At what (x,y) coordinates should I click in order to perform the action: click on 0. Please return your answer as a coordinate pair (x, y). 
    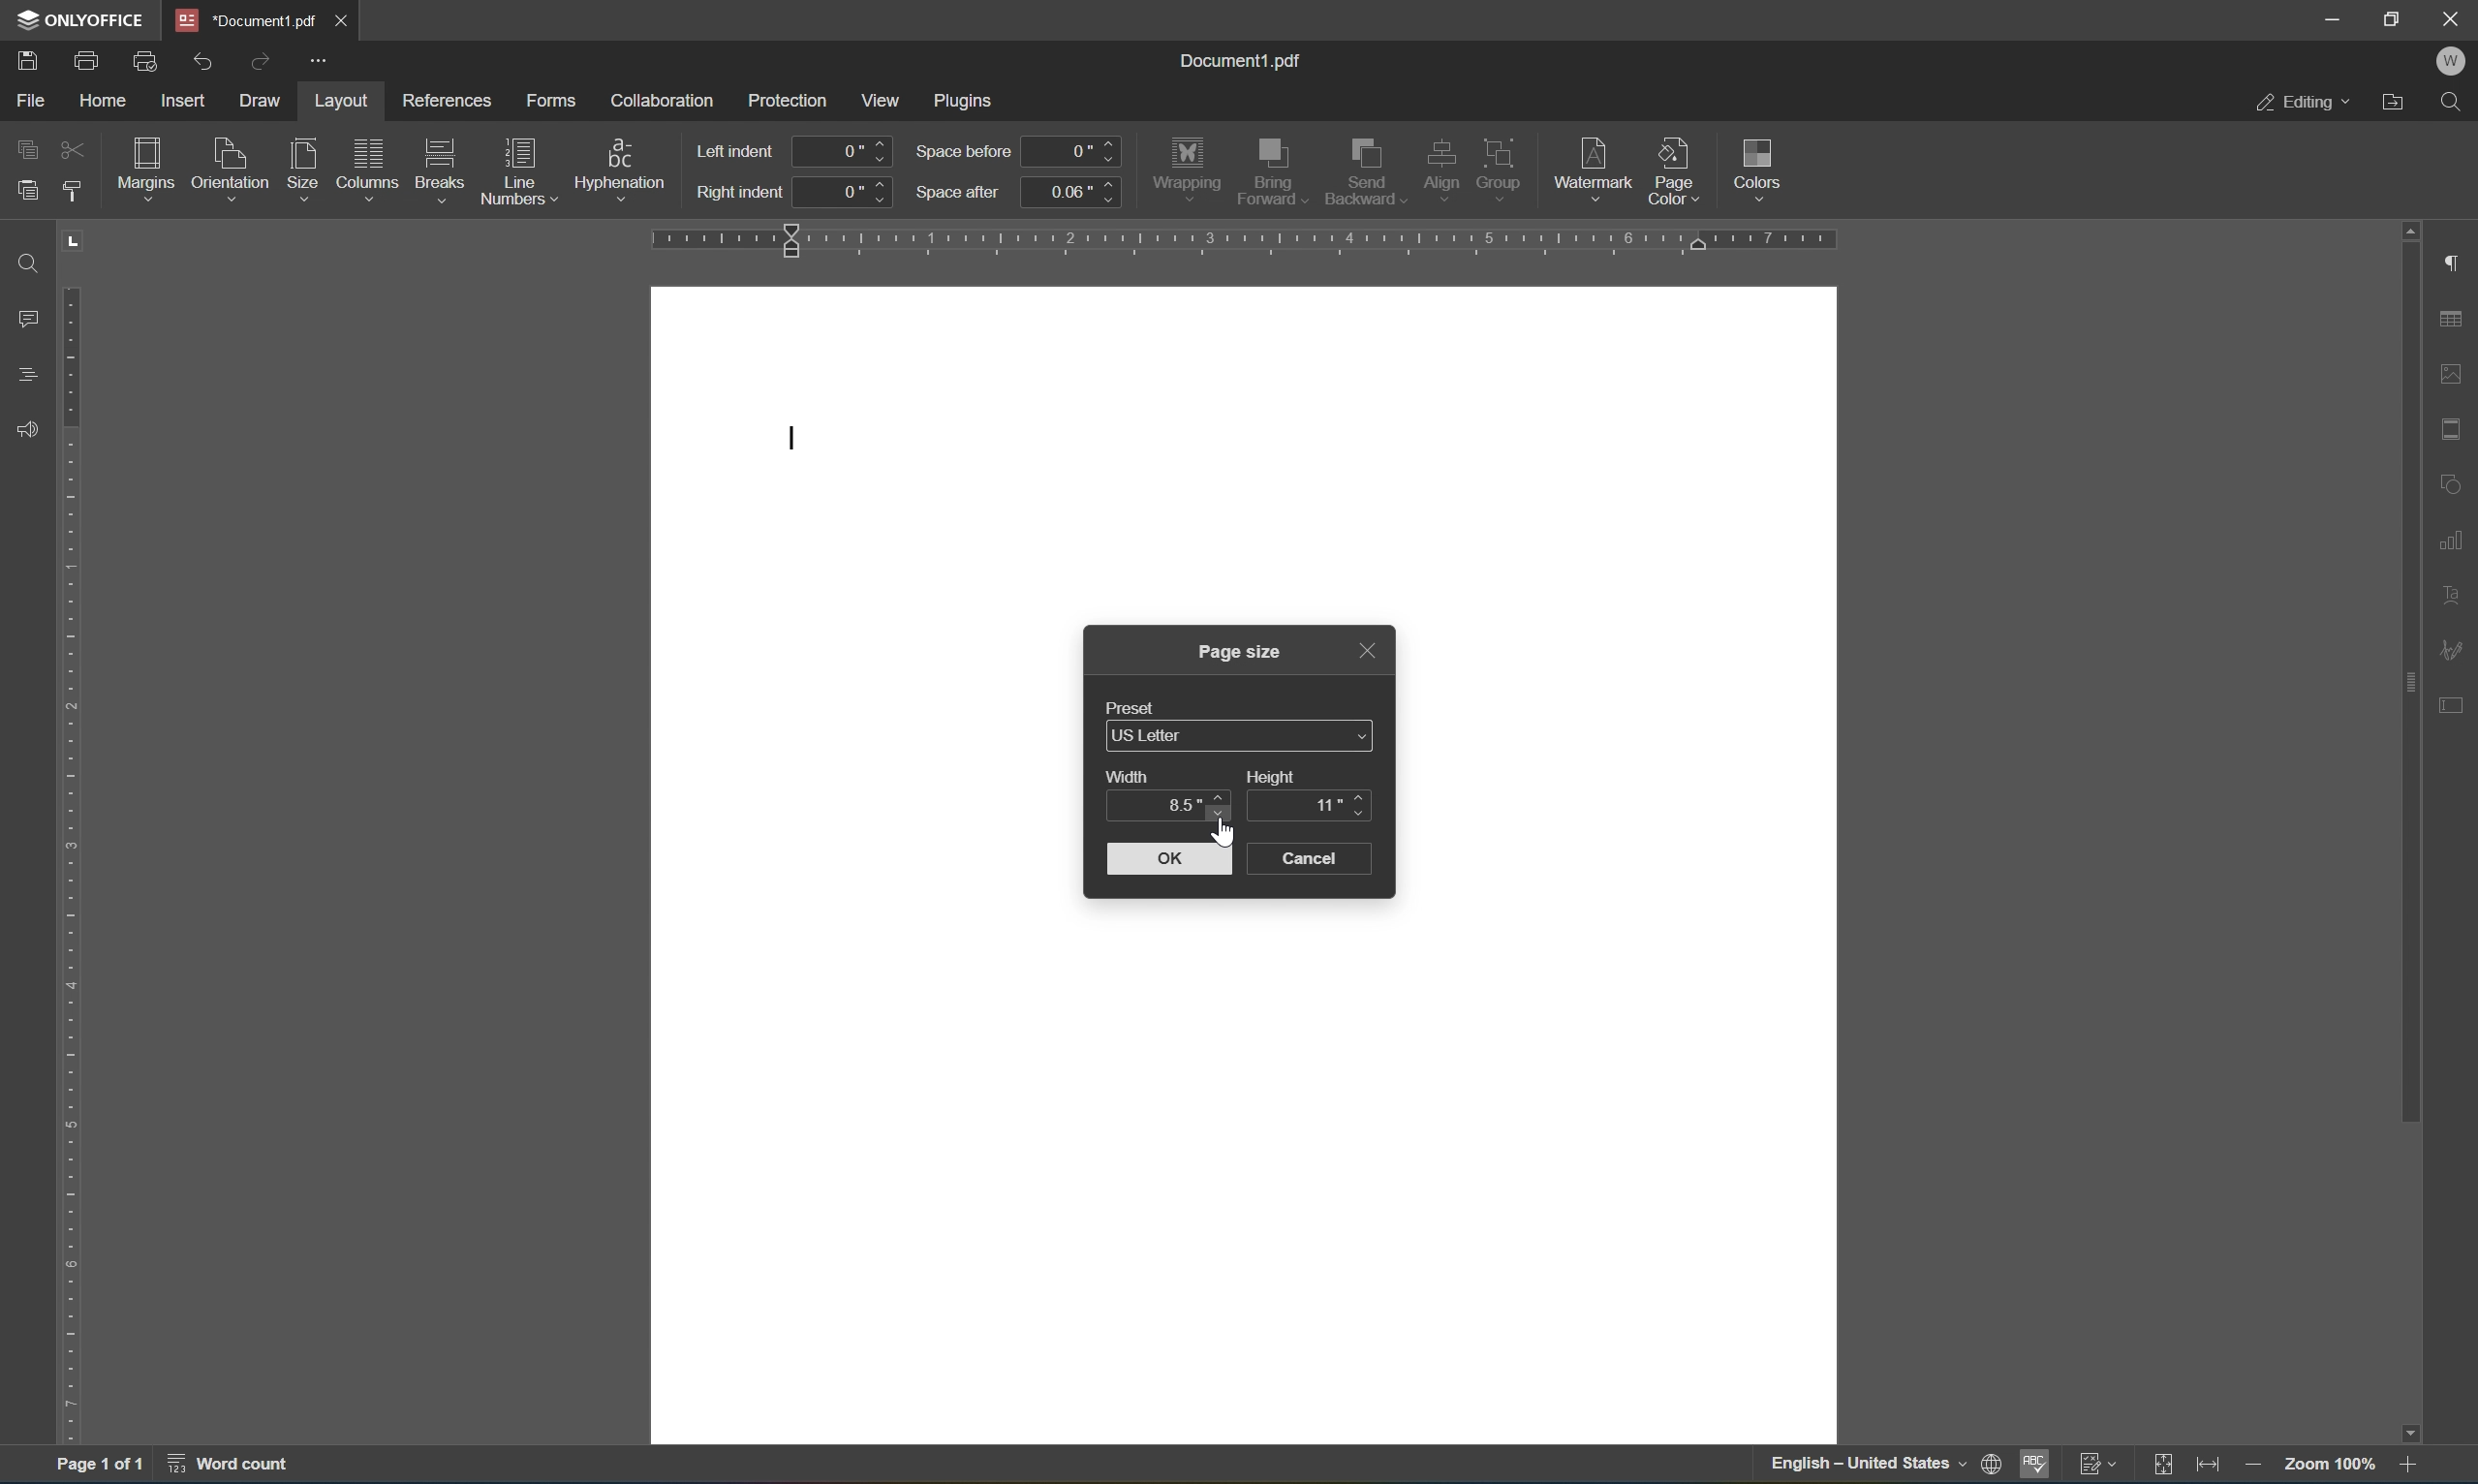
    Looking at the image, I should click on (844, 151).